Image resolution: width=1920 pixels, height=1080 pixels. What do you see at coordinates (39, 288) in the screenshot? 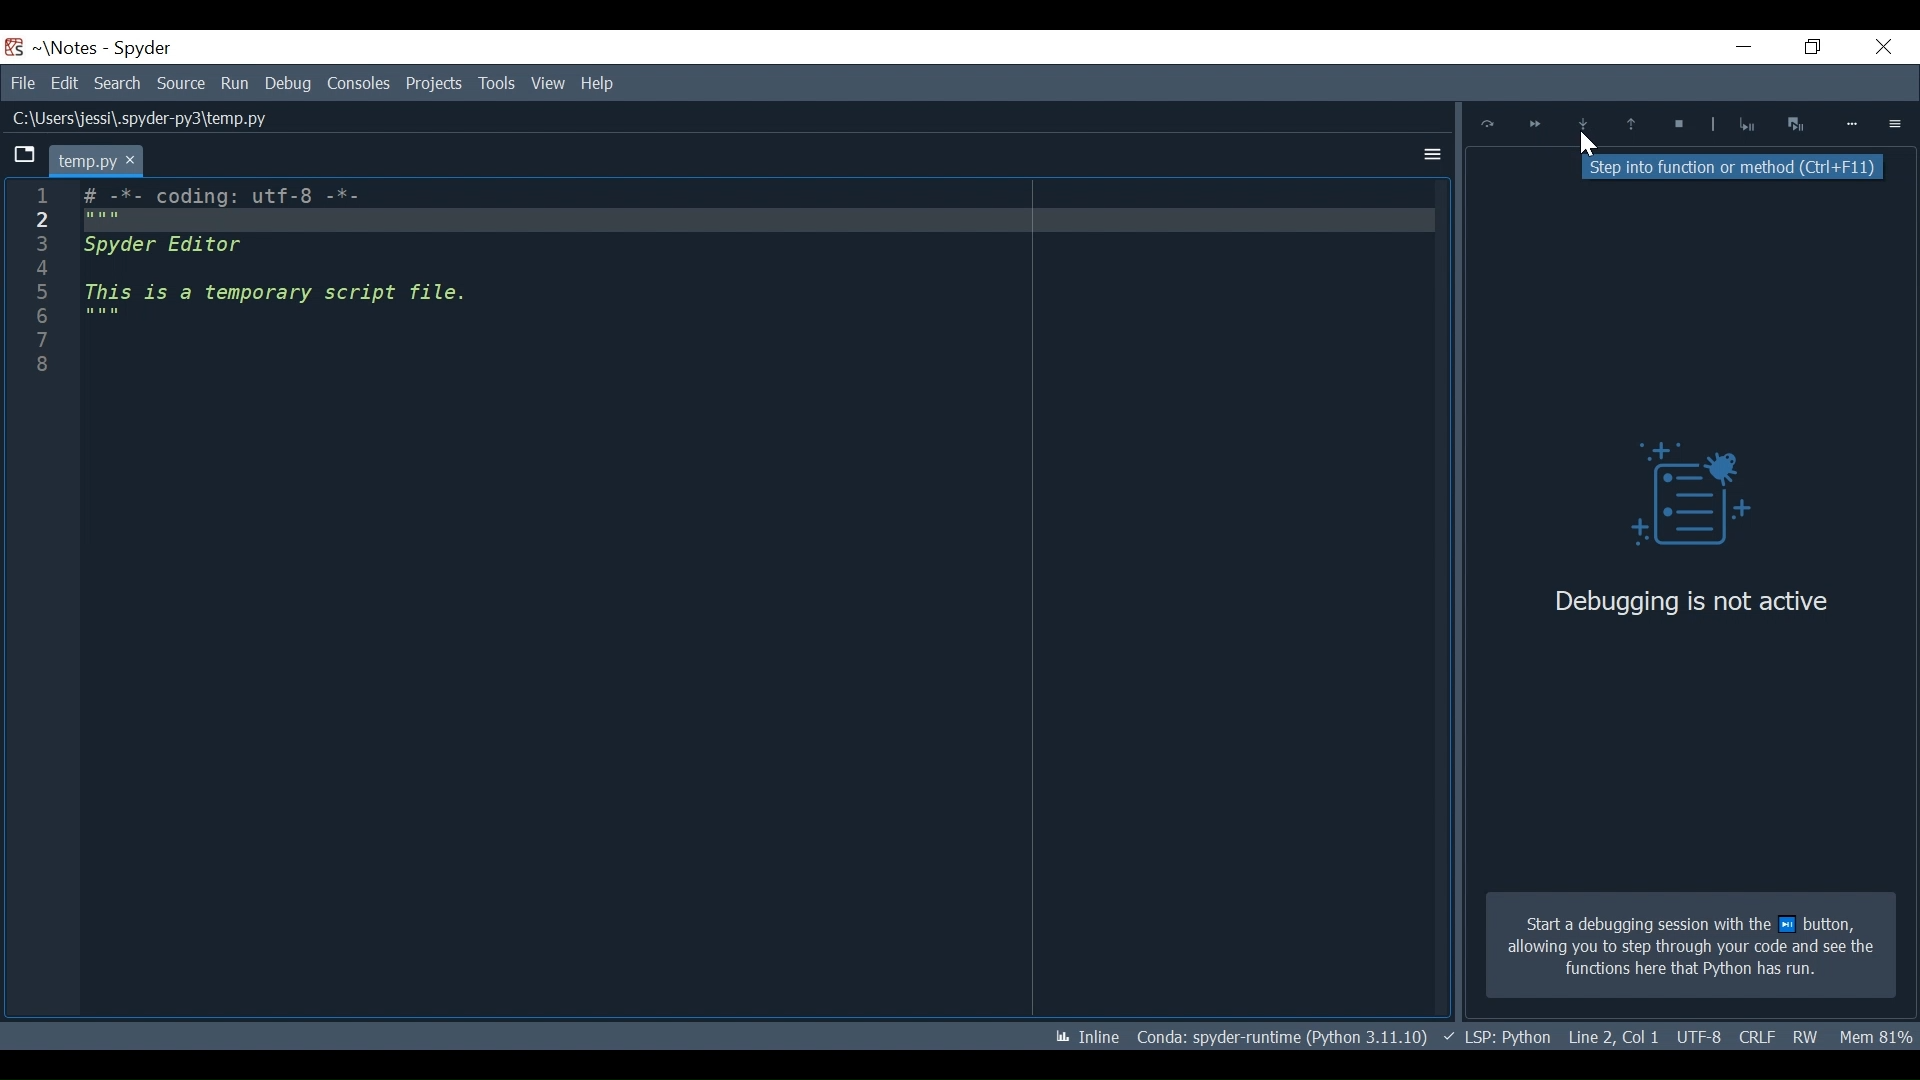
I see `1 2 3 4 5 6 7 8` at bounding box center [39, 288].